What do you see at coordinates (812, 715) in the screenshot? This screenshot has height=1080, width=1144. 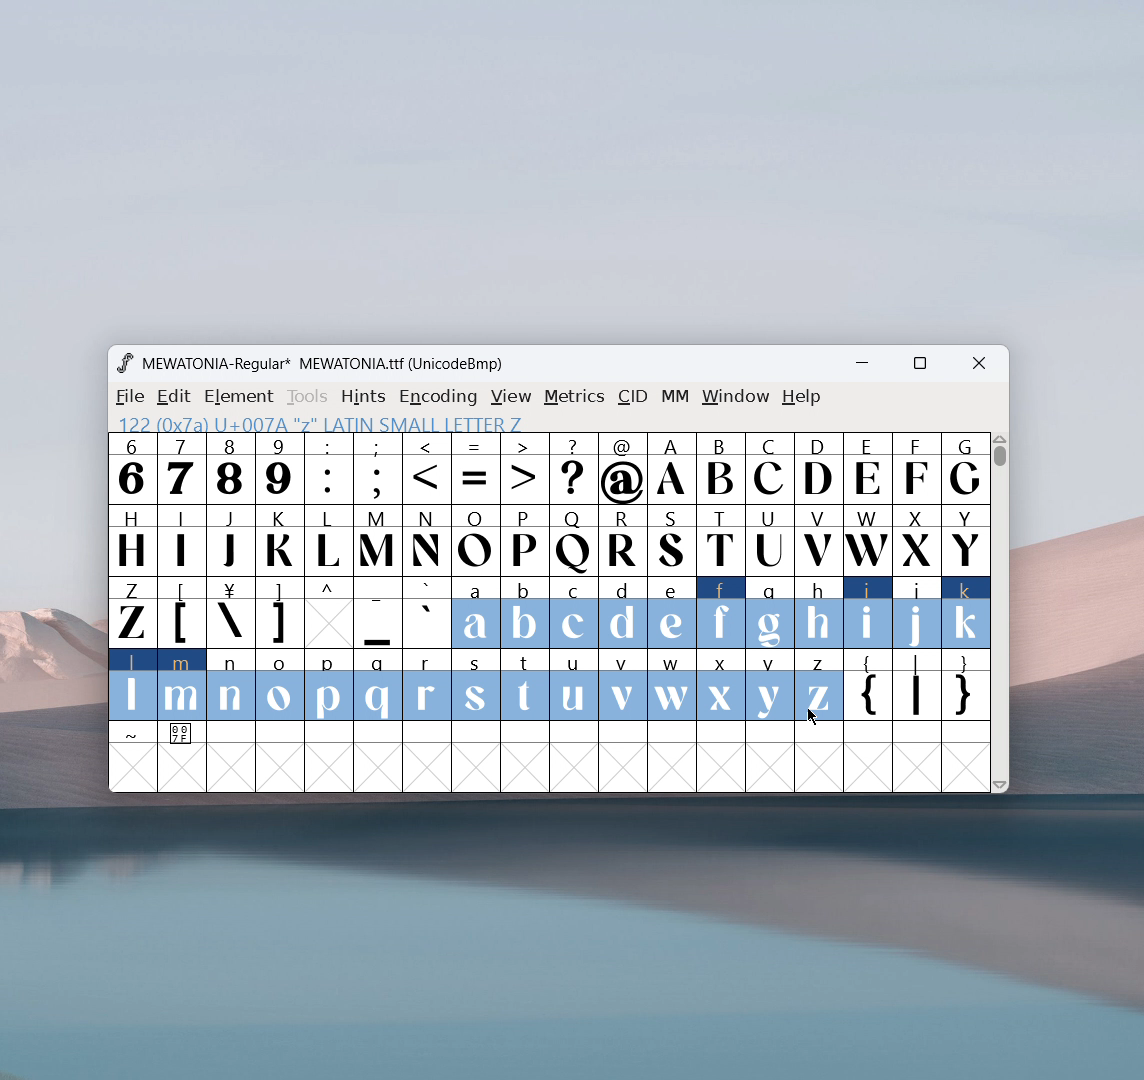 I see `cursor` at bounding box center [812, 715].